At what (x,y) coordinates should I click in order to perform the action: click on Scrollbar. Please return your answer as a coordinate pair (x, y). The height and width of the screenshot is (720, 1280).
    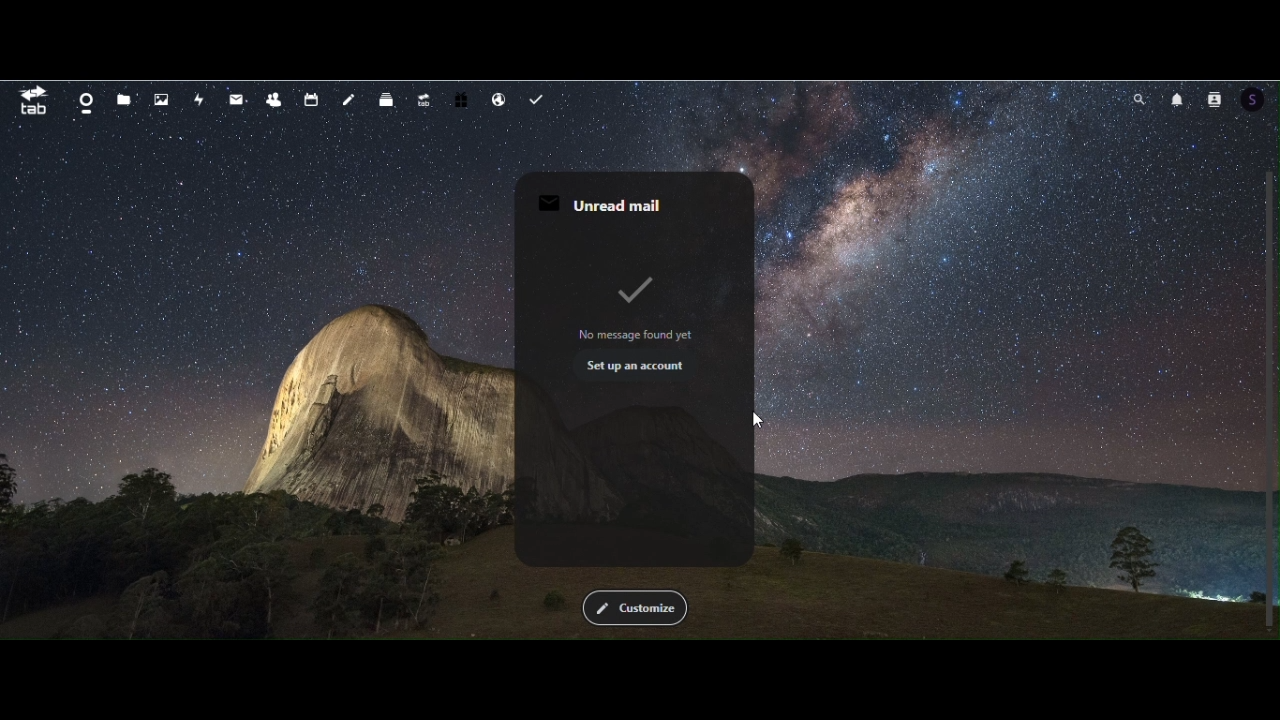
    Looking at the image, I should click on (1266, 404).